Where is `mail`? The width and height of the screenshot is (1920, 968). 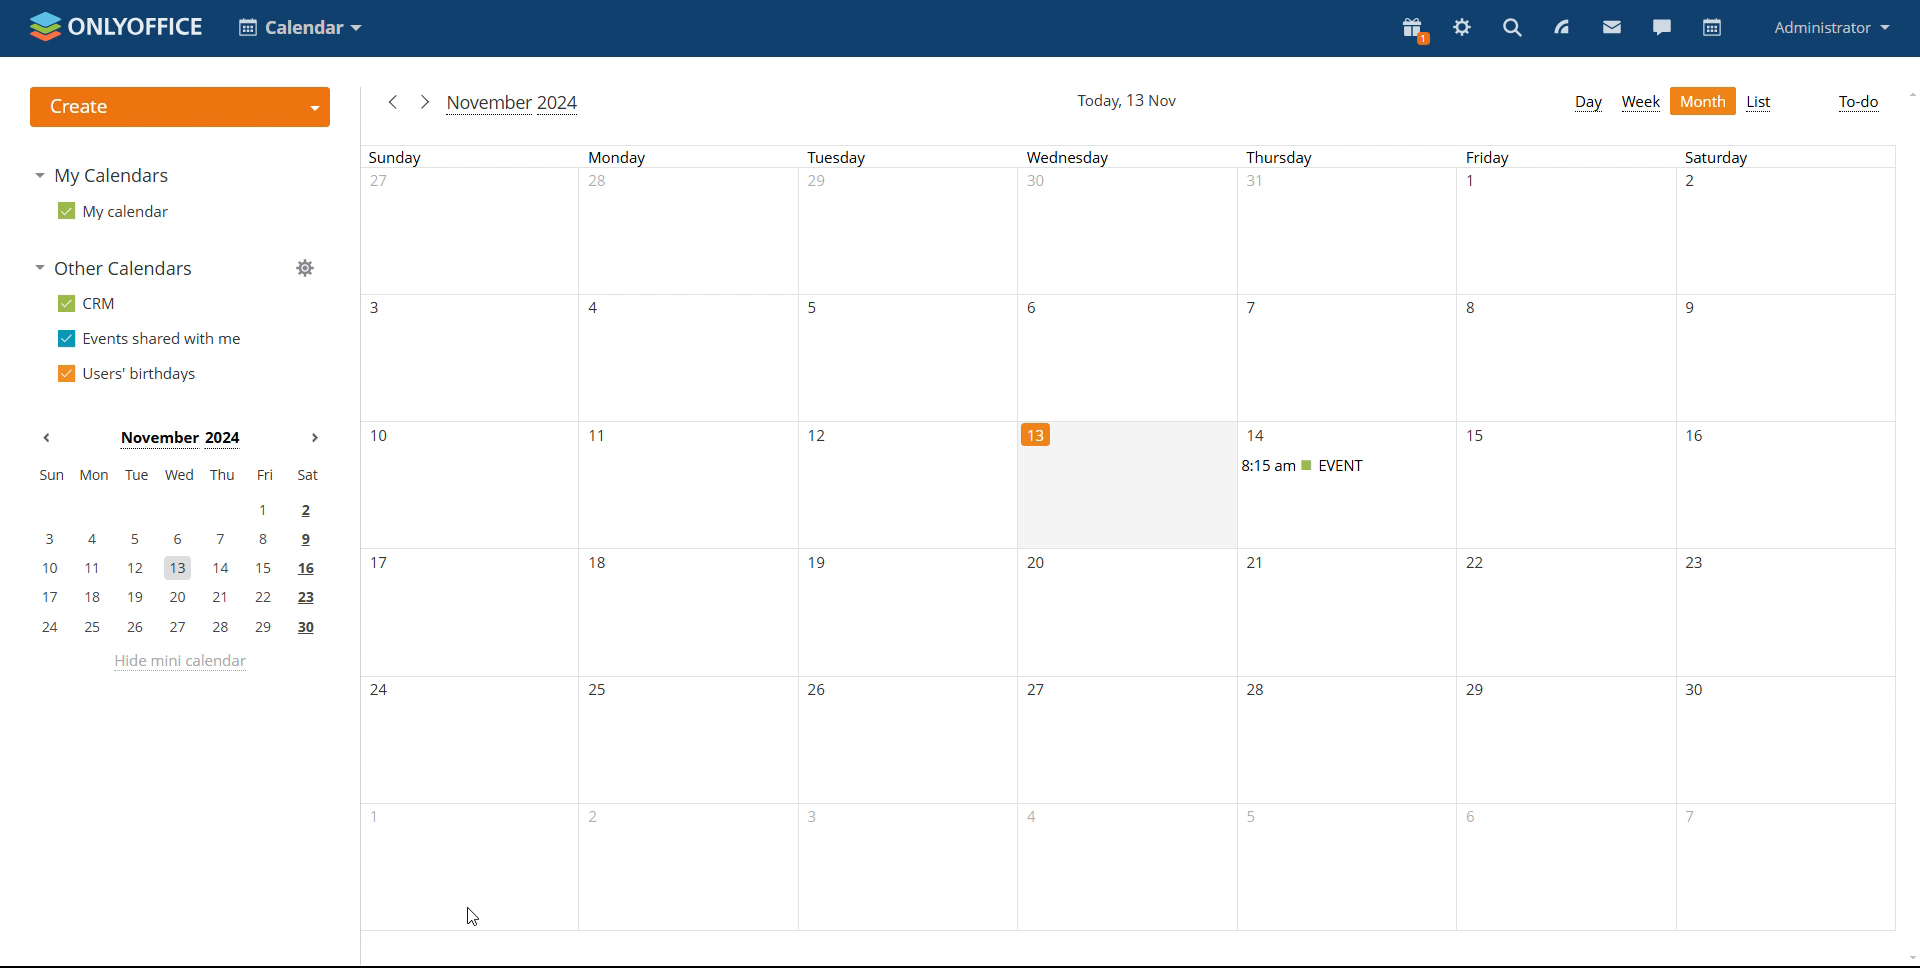
mail is located at coordinates (1611, 27).